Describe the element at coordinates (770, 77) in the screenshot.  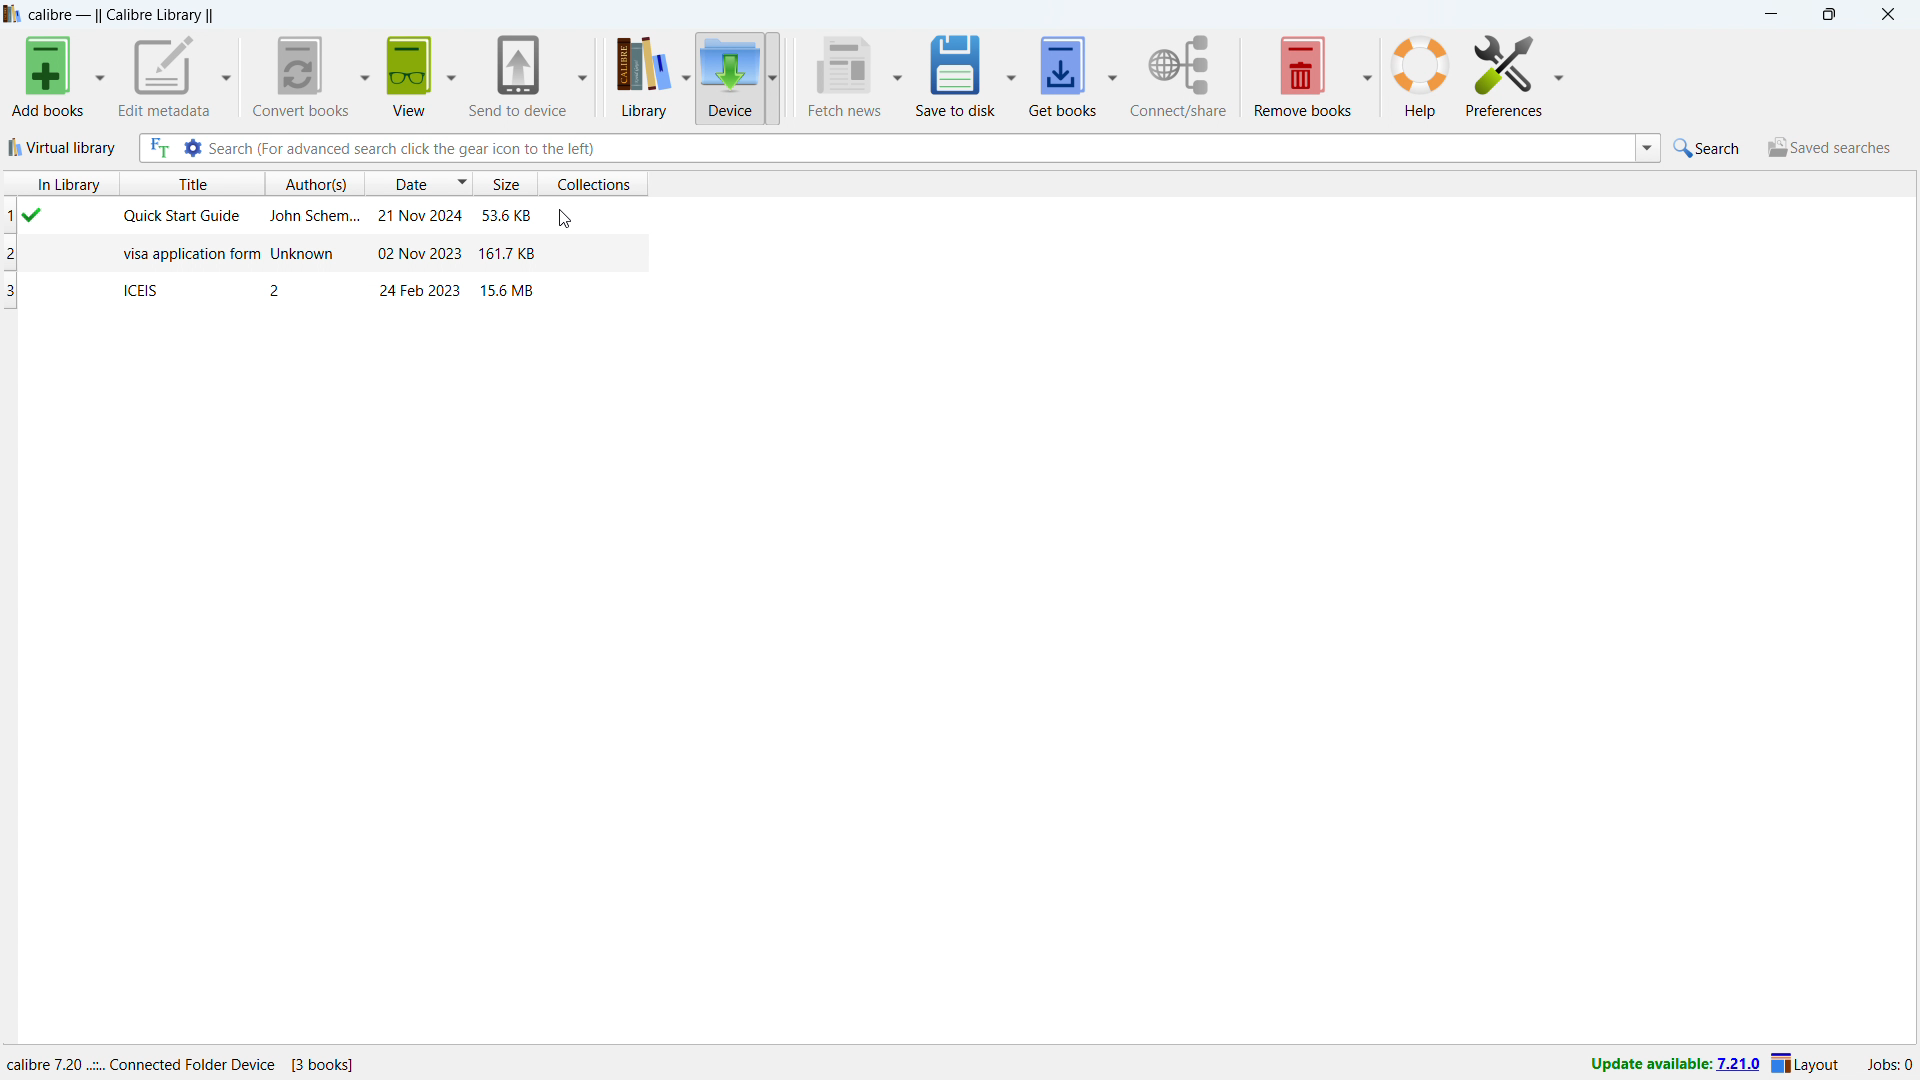
I see `device options` at that location.